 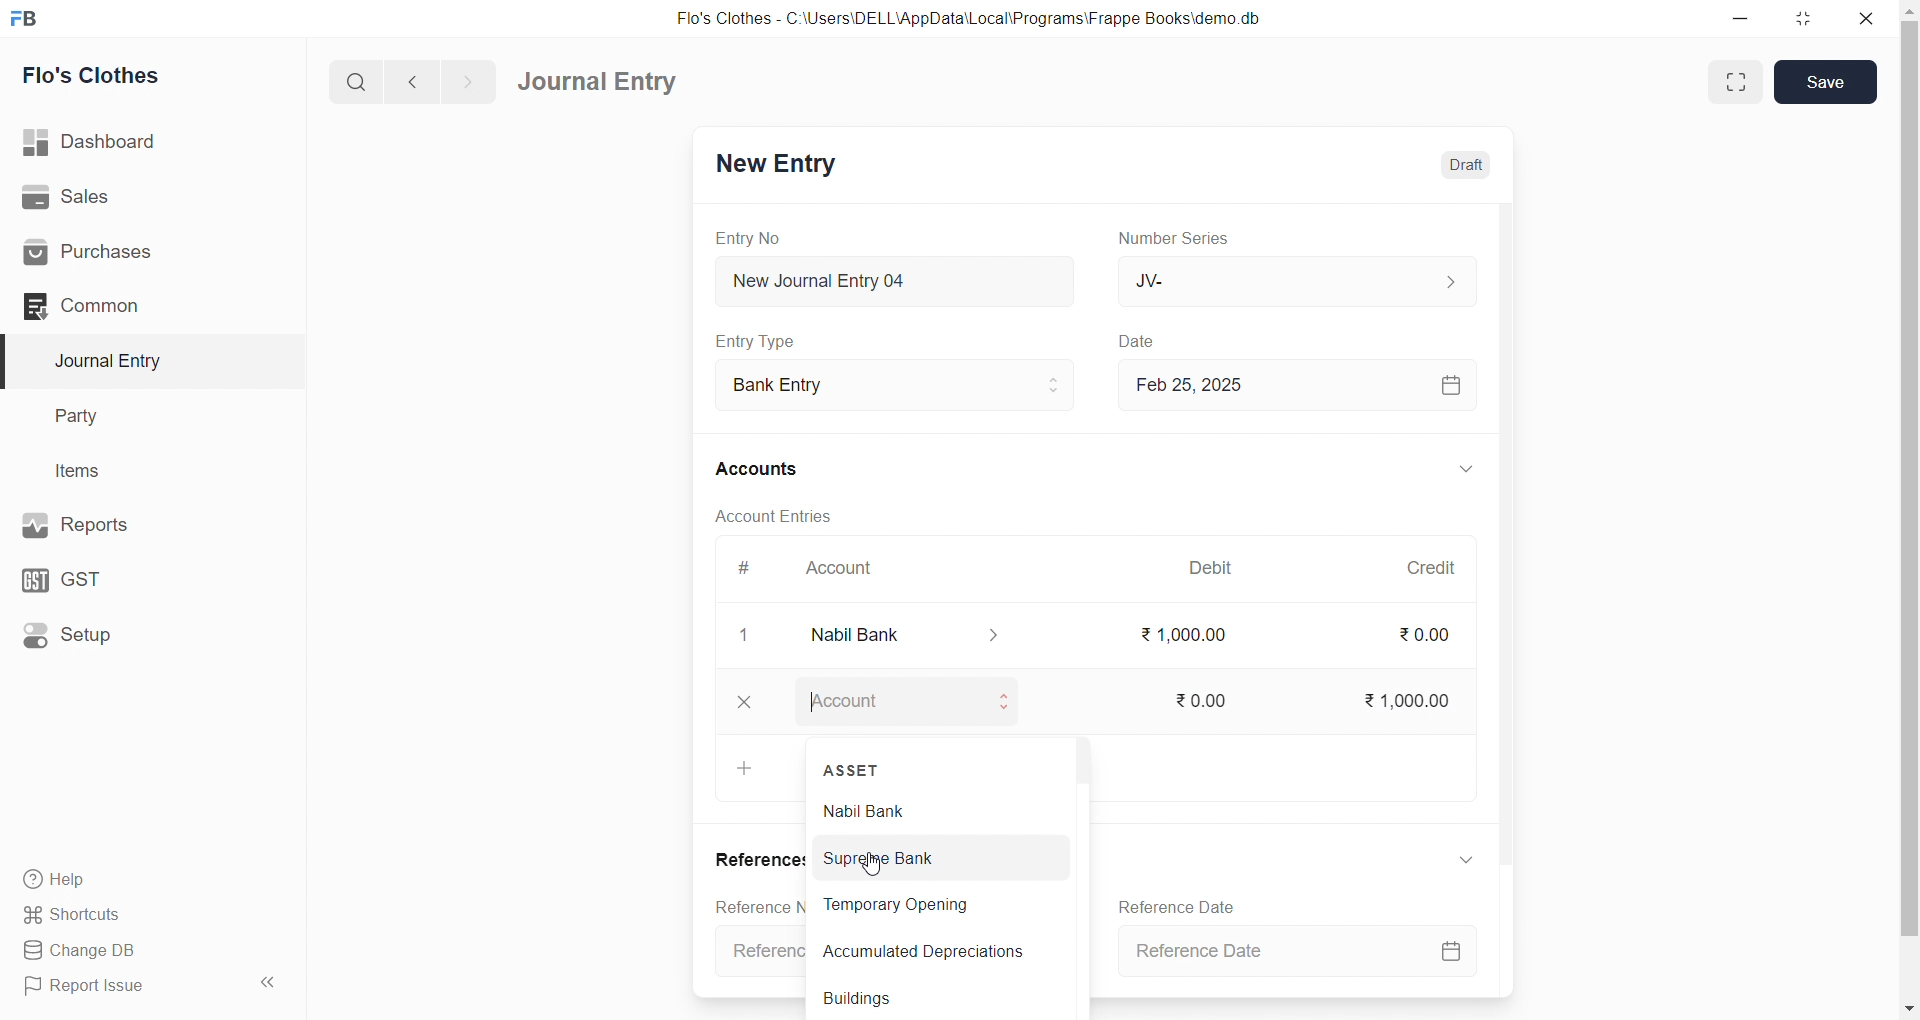 I want to click on Nabil Bank, so click(x=928, y=808).